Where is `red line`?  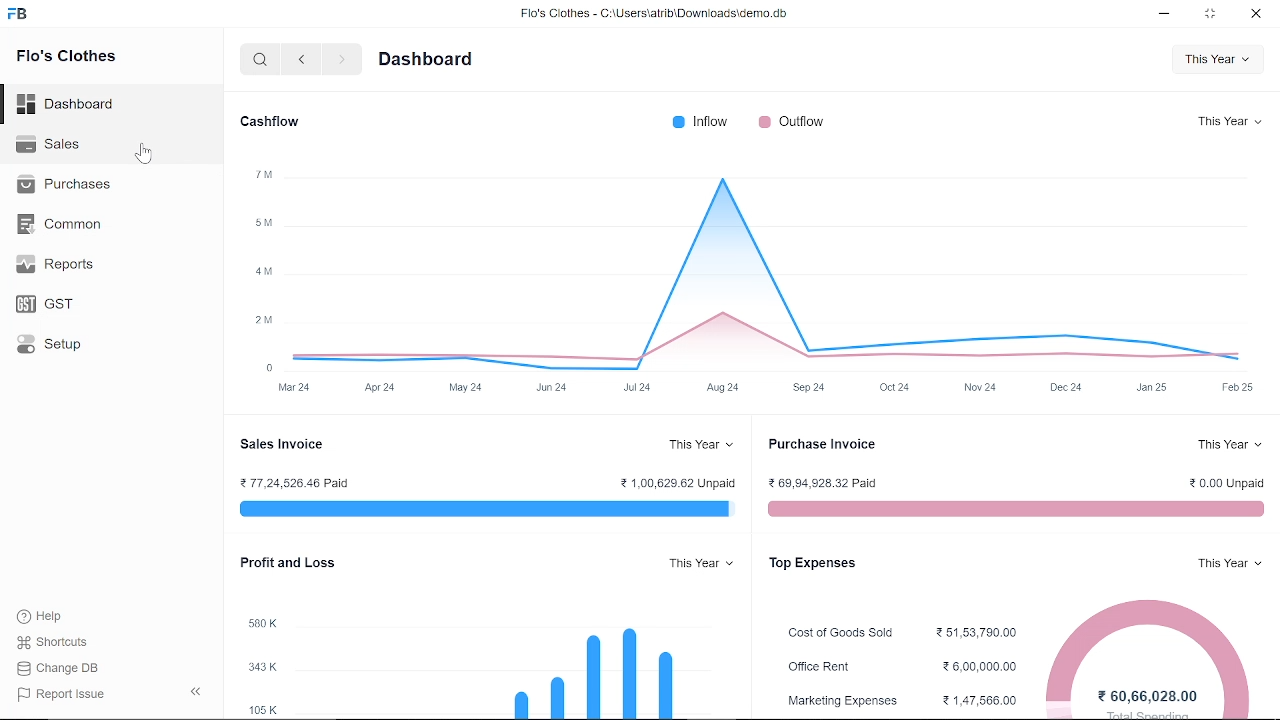
red line is located at coordinates (1014, 510).